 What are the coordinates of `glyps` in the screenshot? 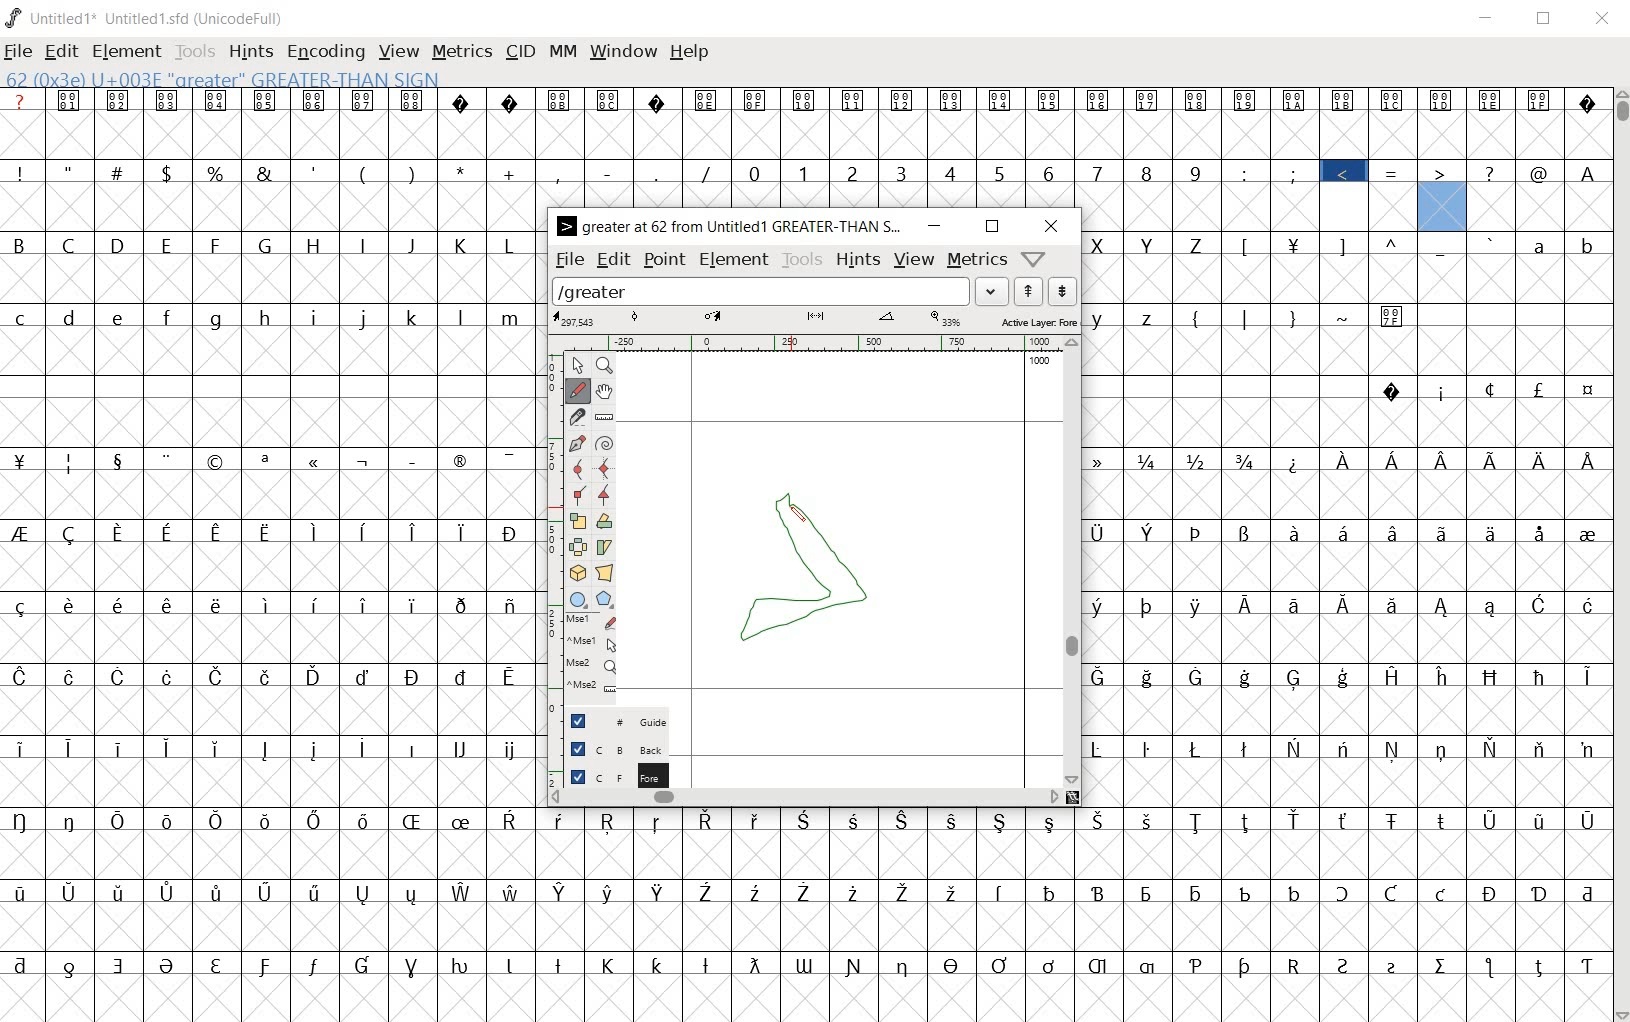 It's located at (1417, 122).